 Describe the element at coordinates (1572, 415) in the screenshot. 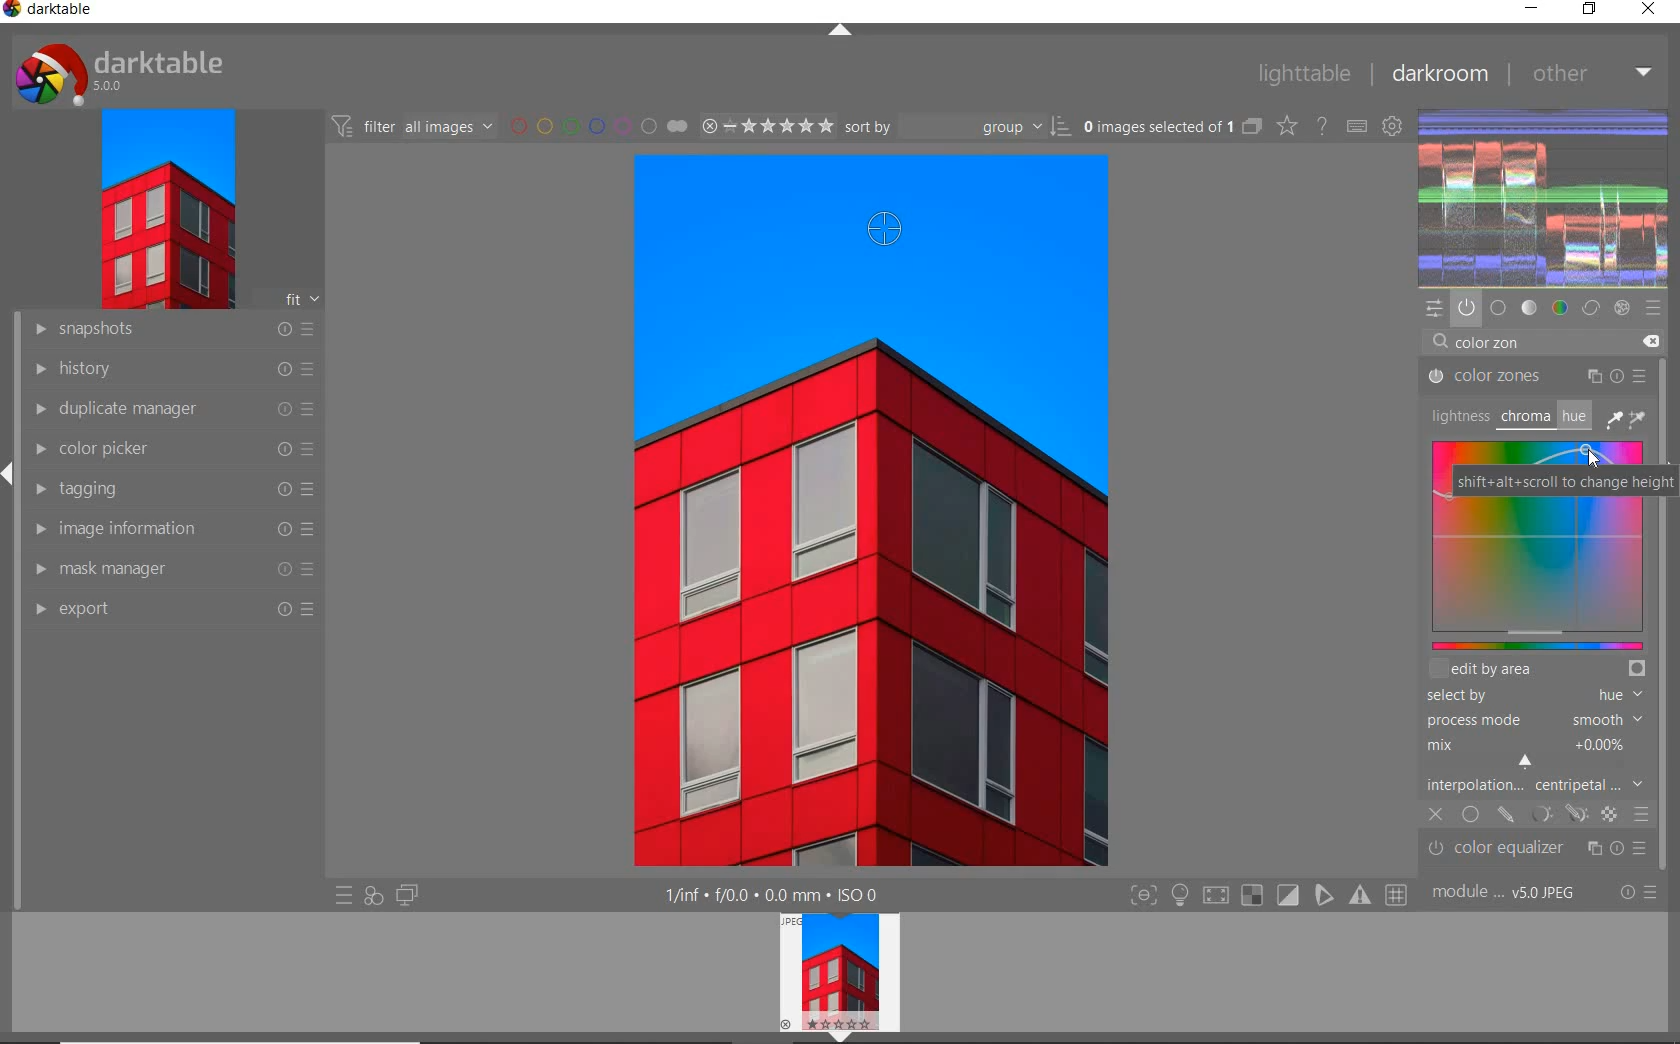

I see `HUE` at that location.